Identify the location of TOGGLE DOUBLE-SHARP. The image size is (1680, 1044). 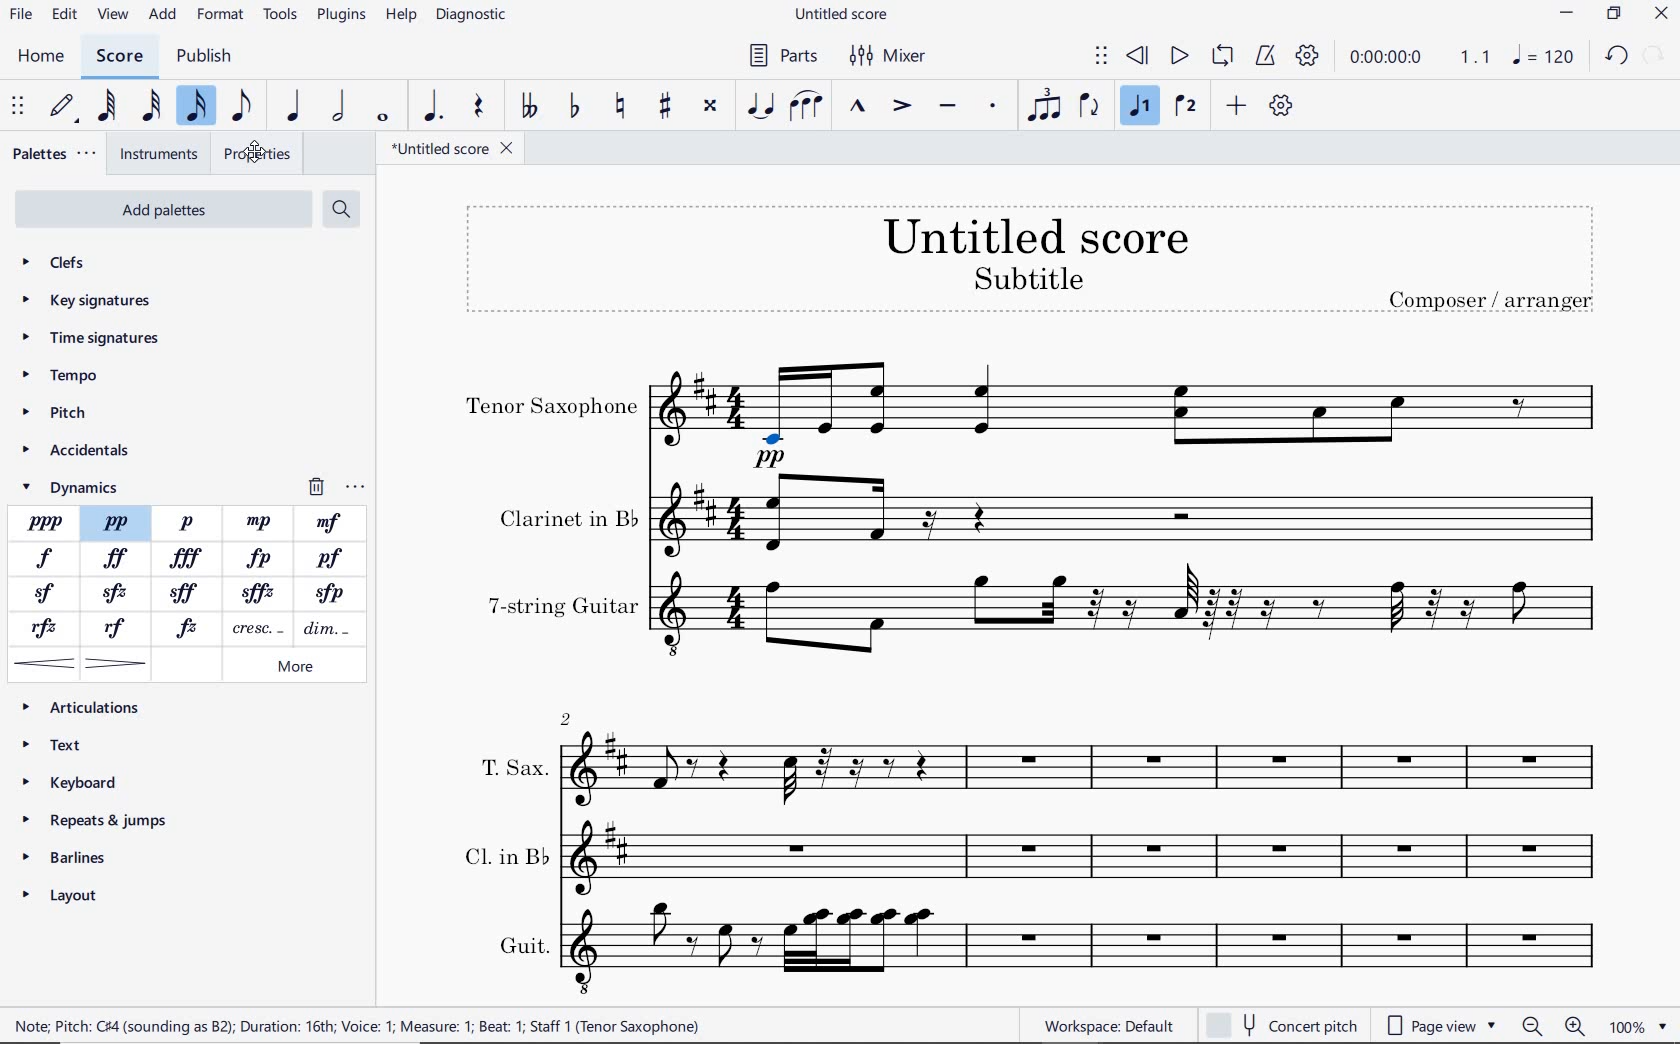
(712, 108).